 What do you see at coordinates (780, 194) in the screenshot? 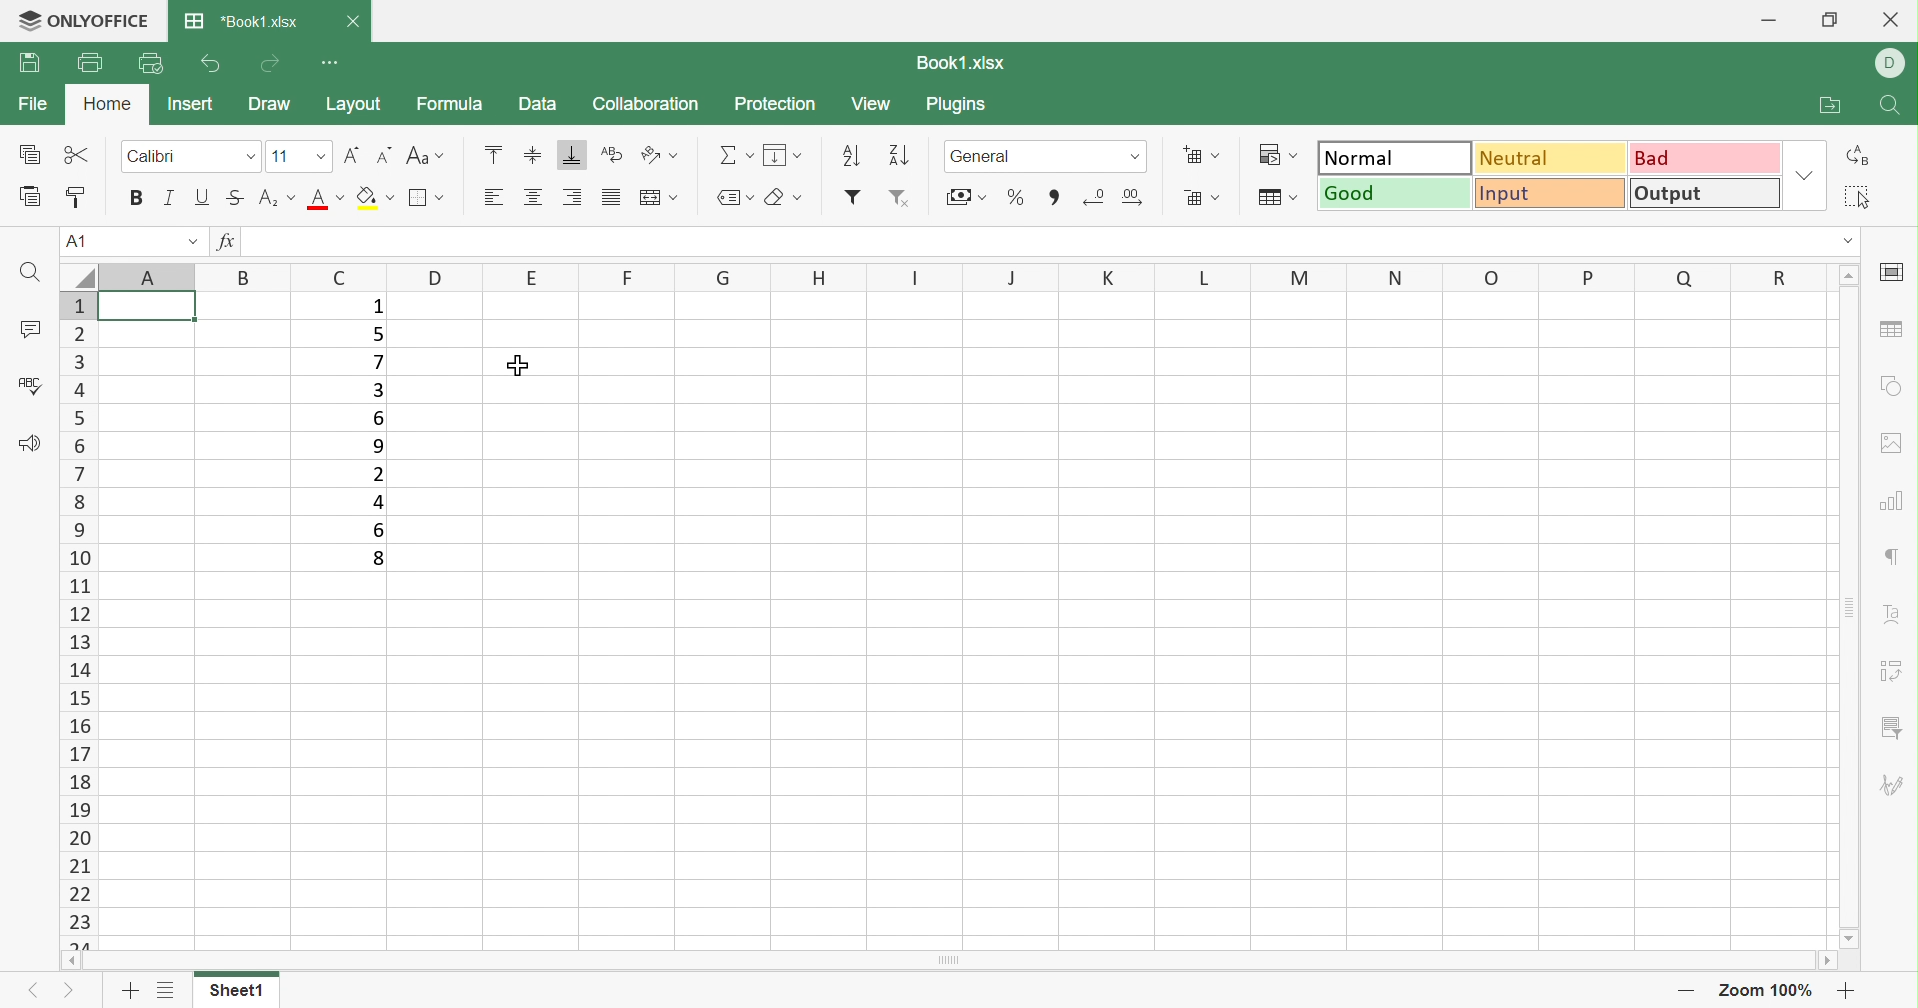
I see `Clear` at bounding box center [780, 194].